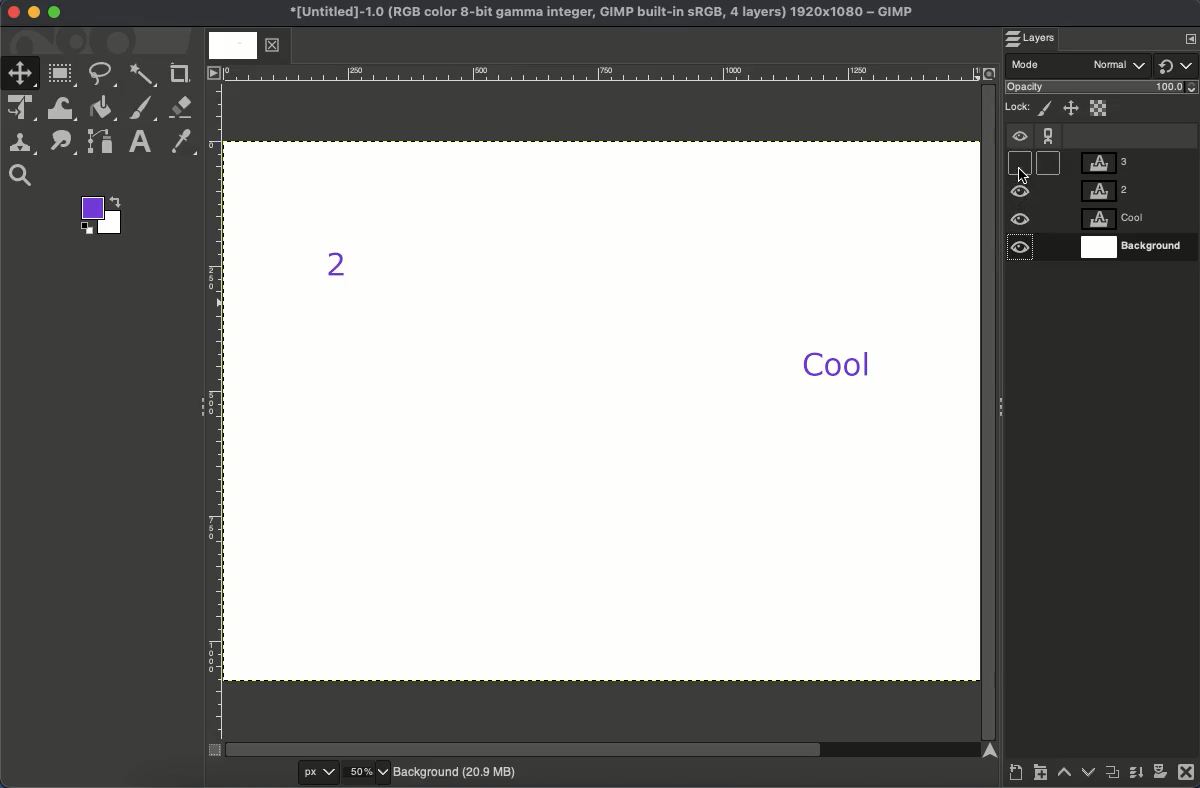 This screenshot has height=788, width=1200. I want to click on Minimize, so click(34, 12).